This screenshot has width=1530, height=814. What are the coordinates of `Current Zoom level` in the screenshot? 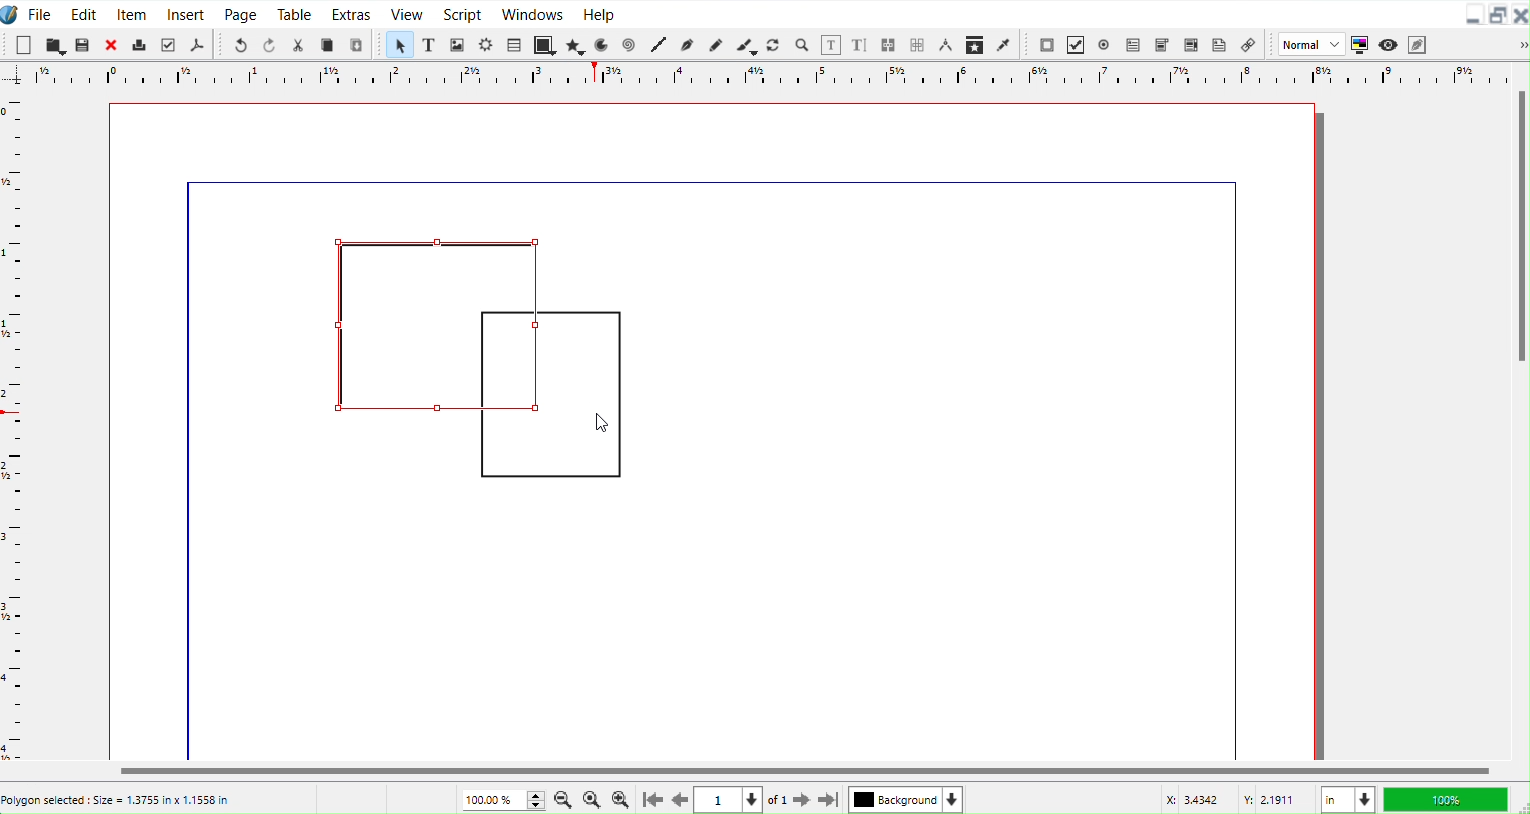 It's located at (505, 799).